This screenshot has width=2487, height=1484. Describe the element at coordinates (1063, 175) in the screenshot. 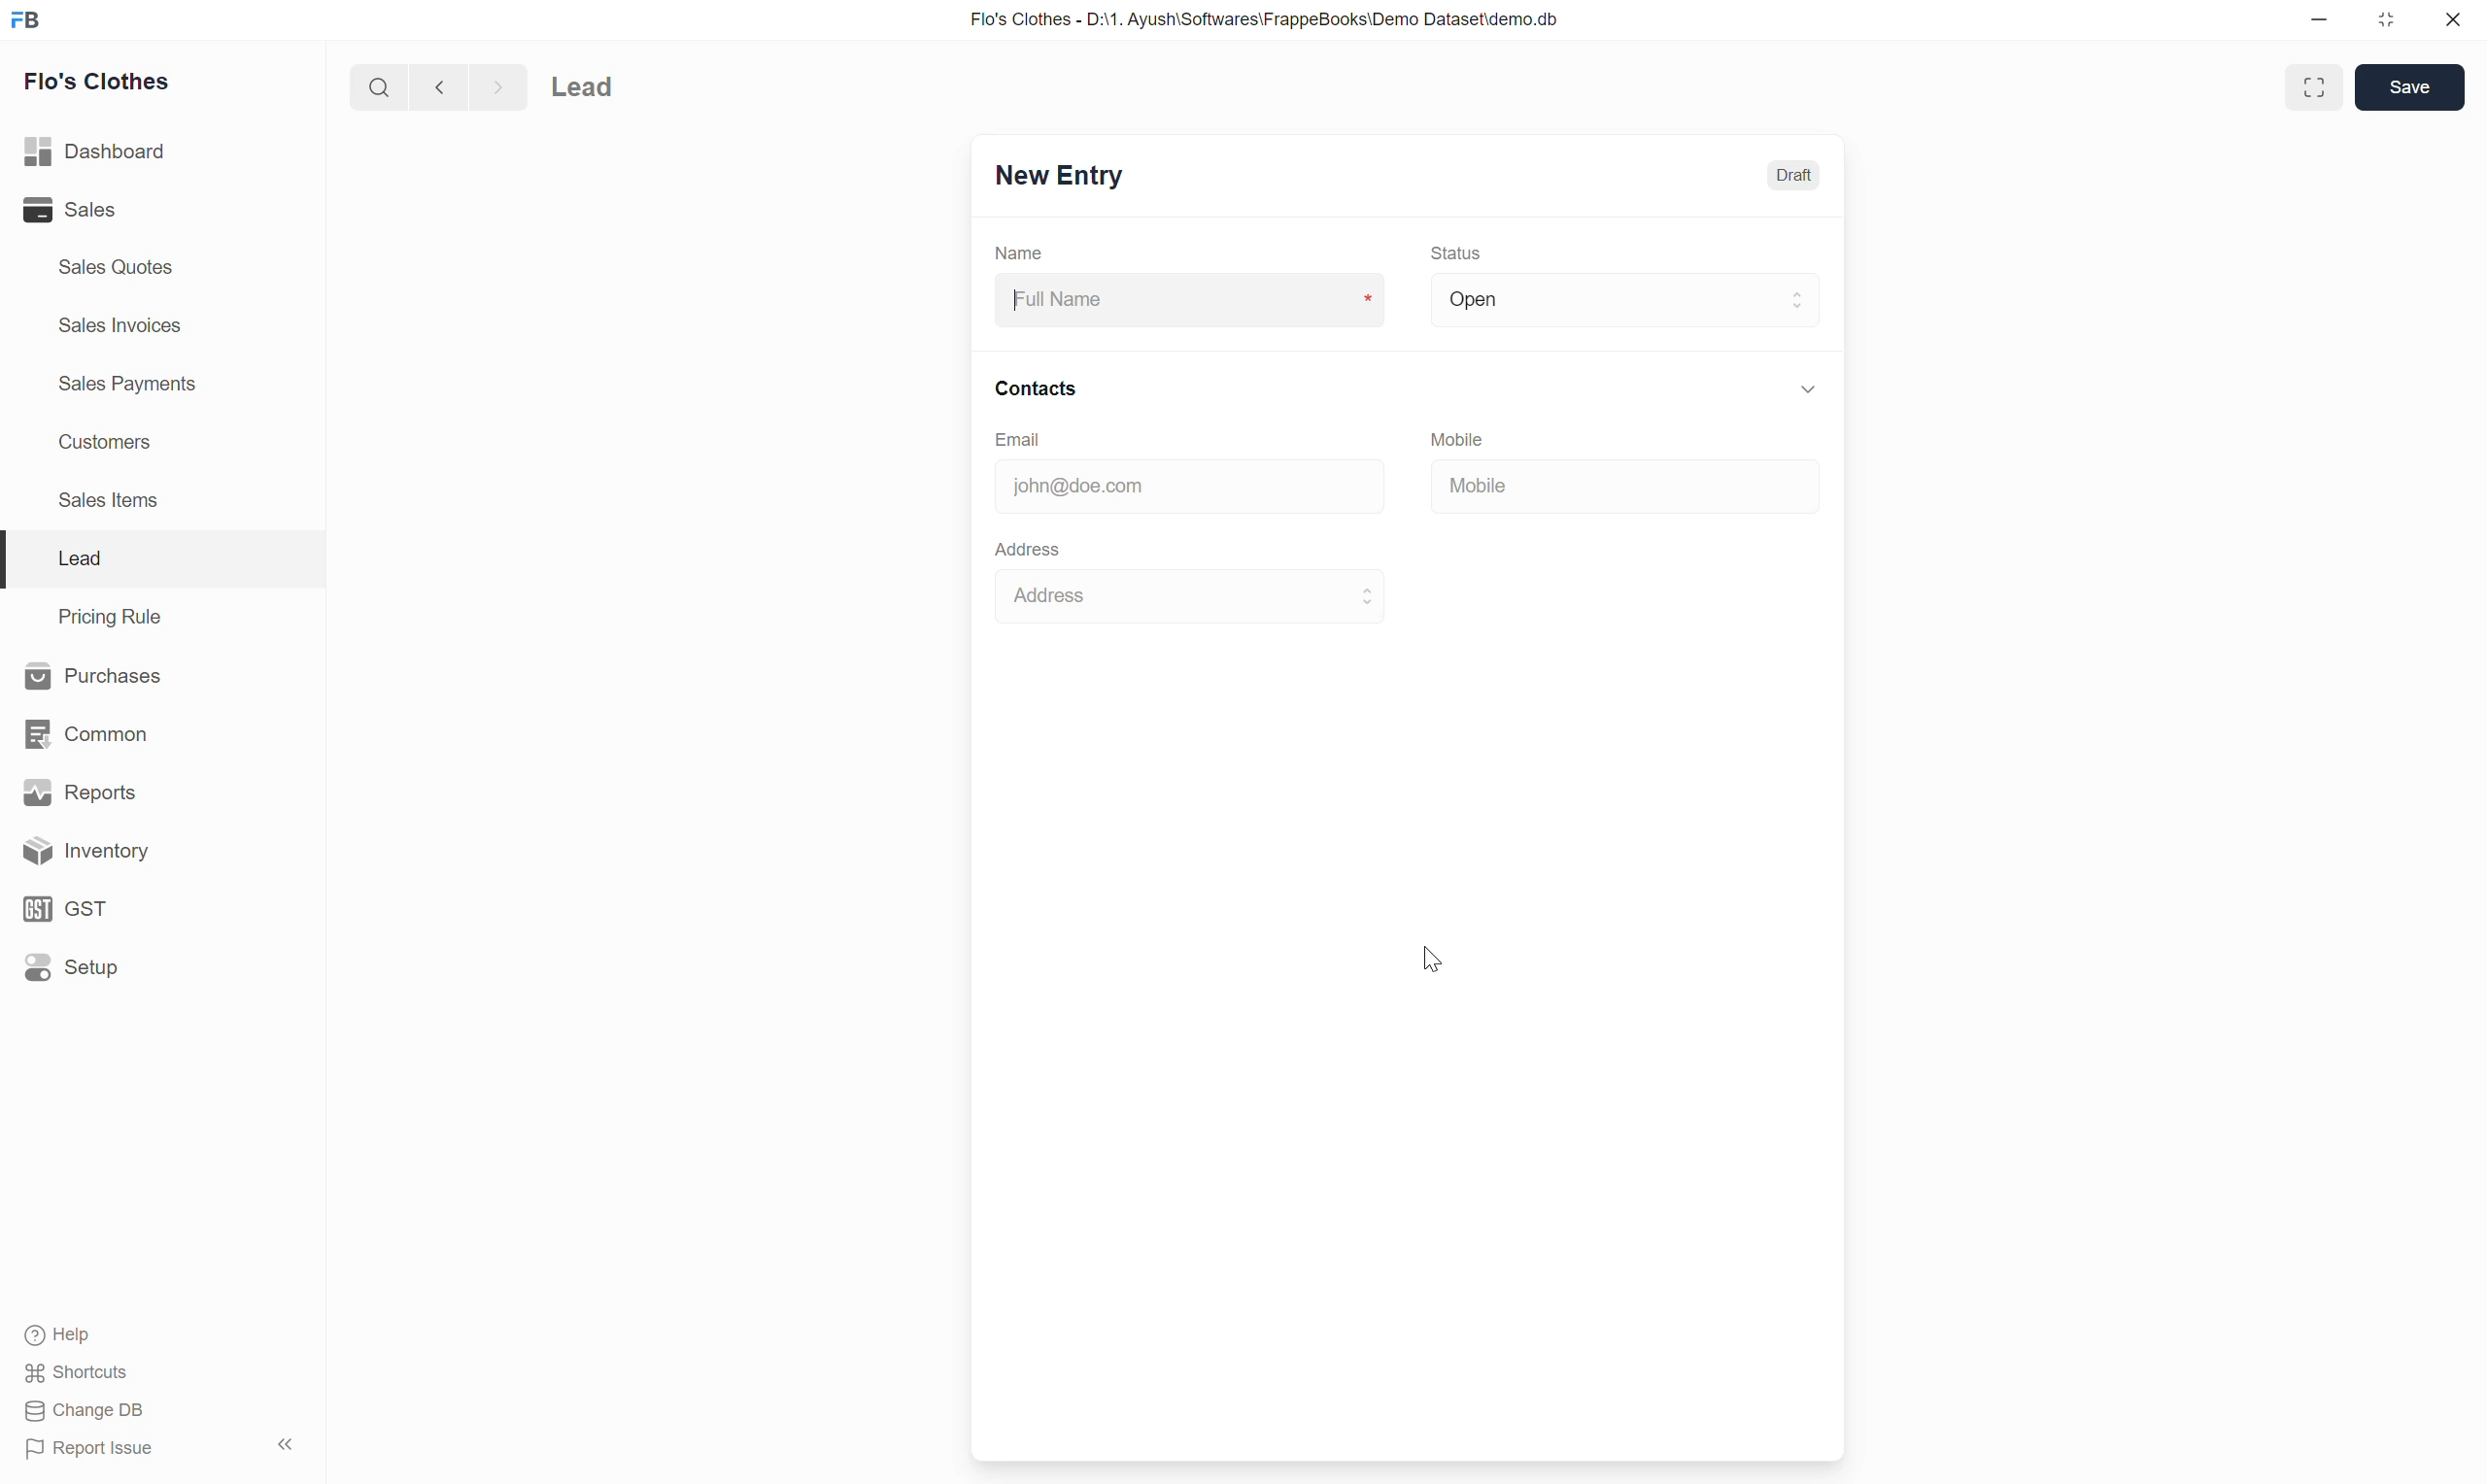

I see `New Entry` at that location.